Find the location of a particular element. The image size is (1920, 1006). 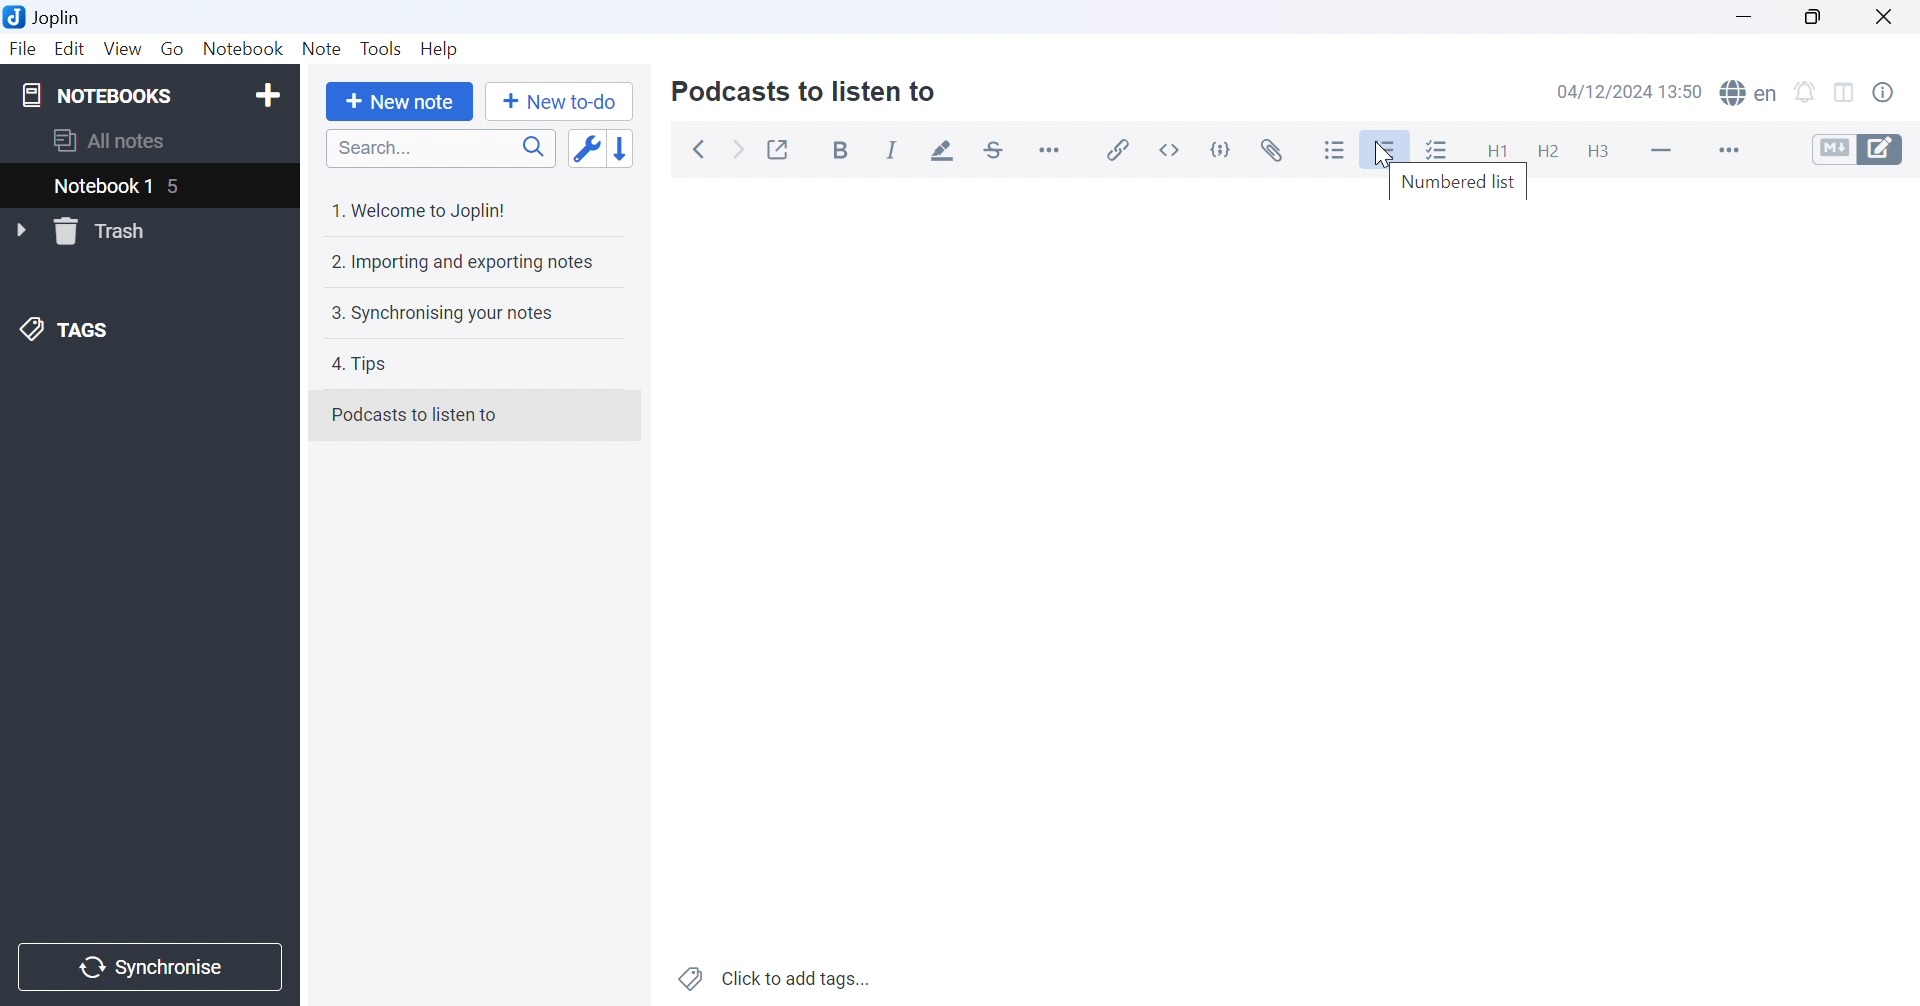

Edit is located at coordinates (71, 50).